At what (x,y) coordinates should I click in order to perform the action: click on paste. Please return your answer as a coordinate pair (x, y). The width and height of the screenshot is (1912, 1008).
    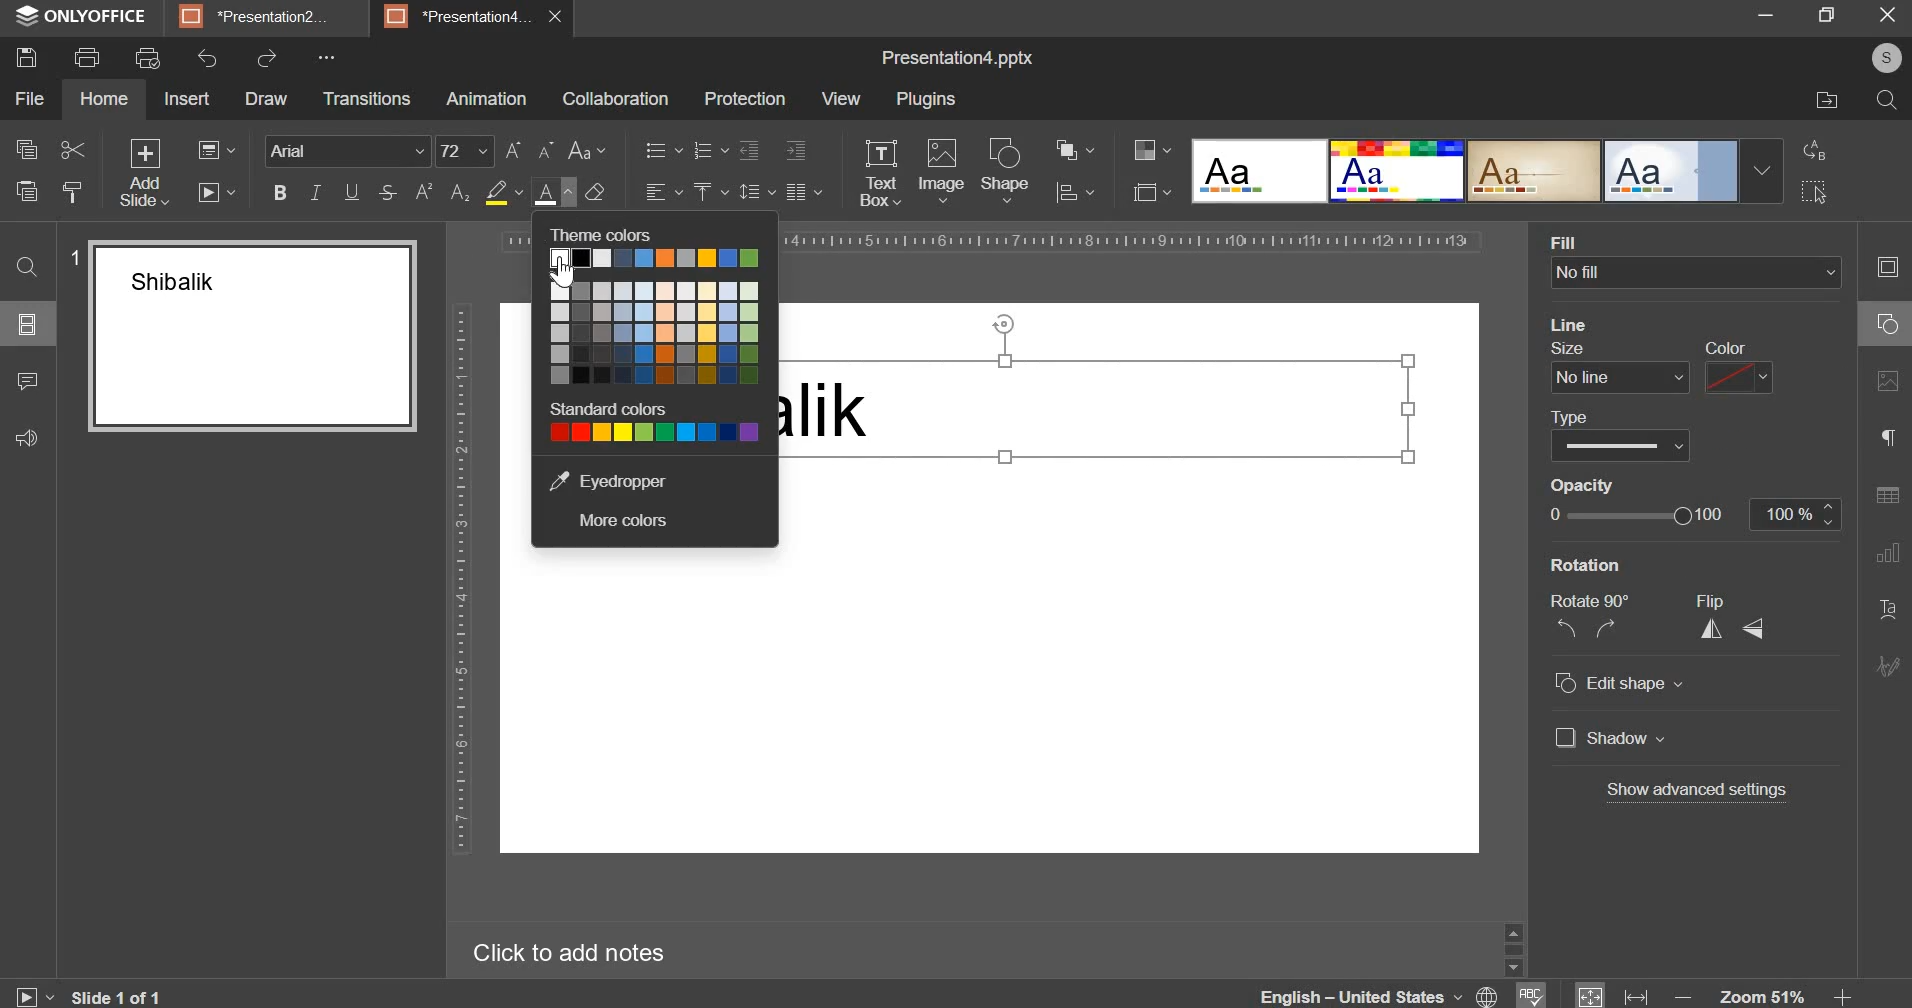
    Looking at the image, I should click on (25, 190).